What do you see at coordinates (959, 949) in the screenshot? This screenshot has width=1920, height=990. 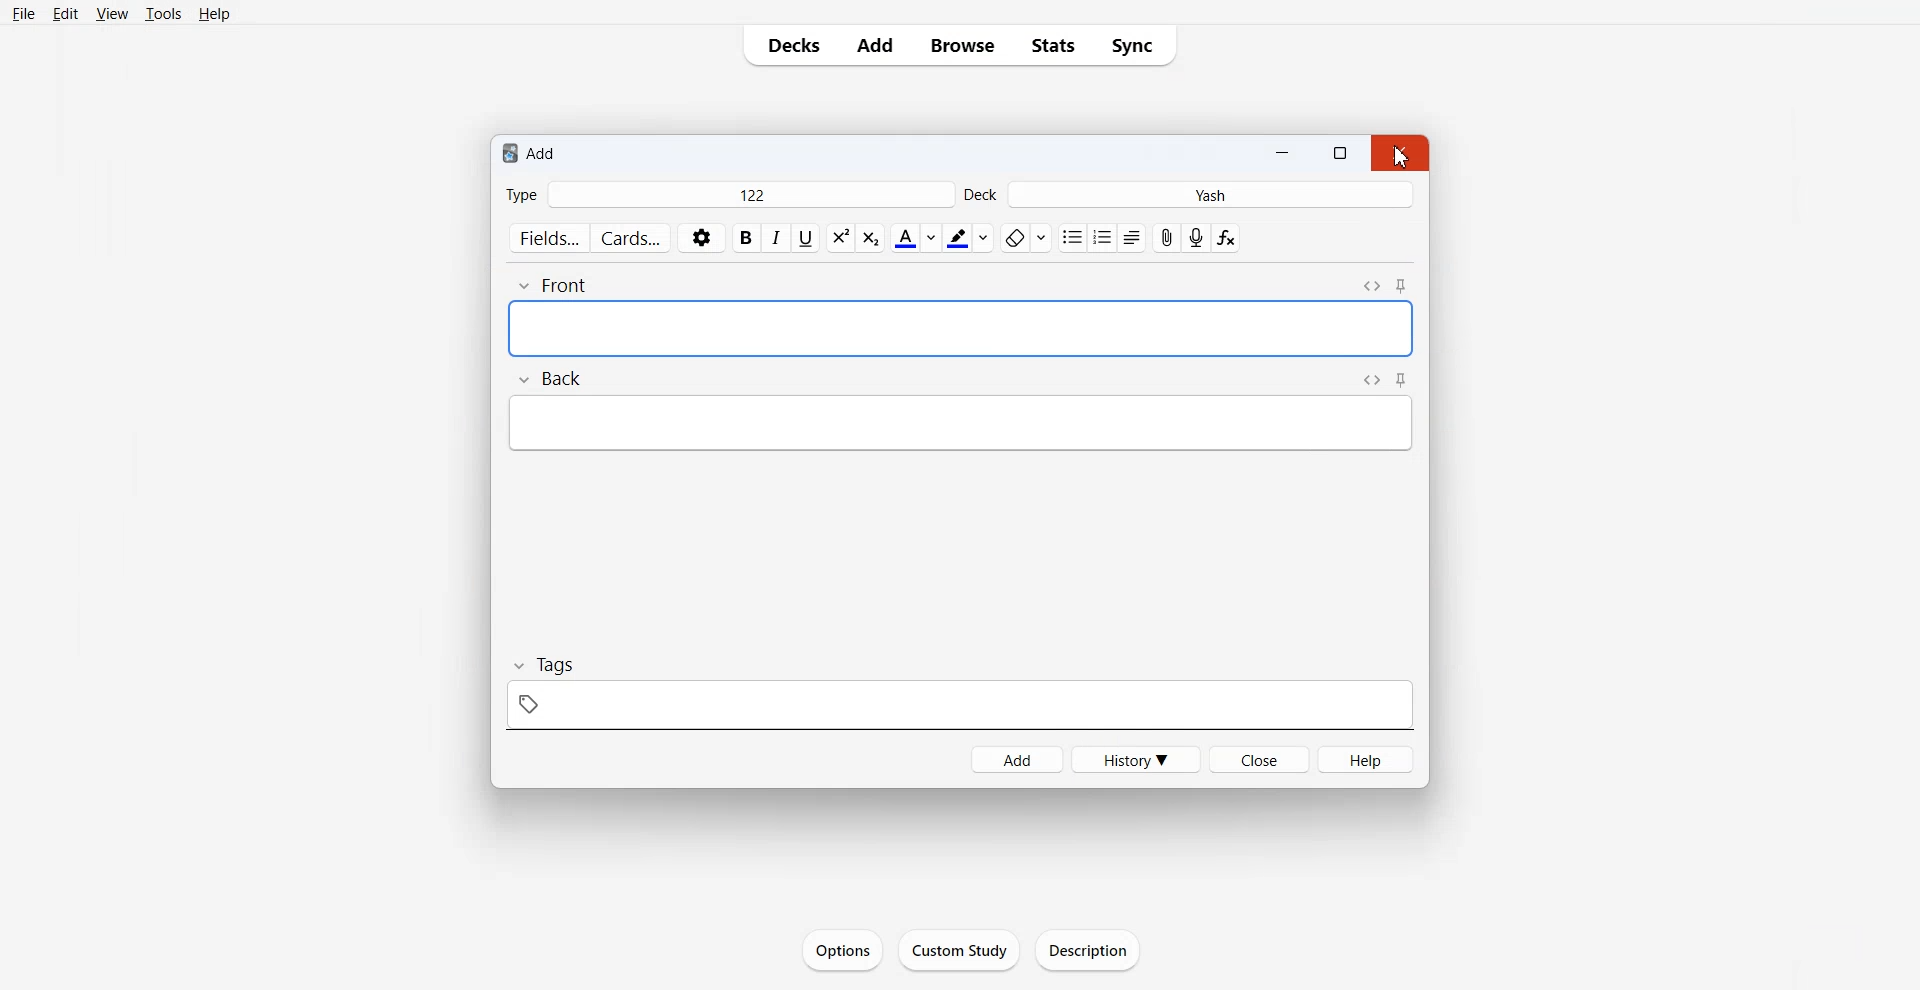 I see `Custom Study` at bounding box center [959, 949].